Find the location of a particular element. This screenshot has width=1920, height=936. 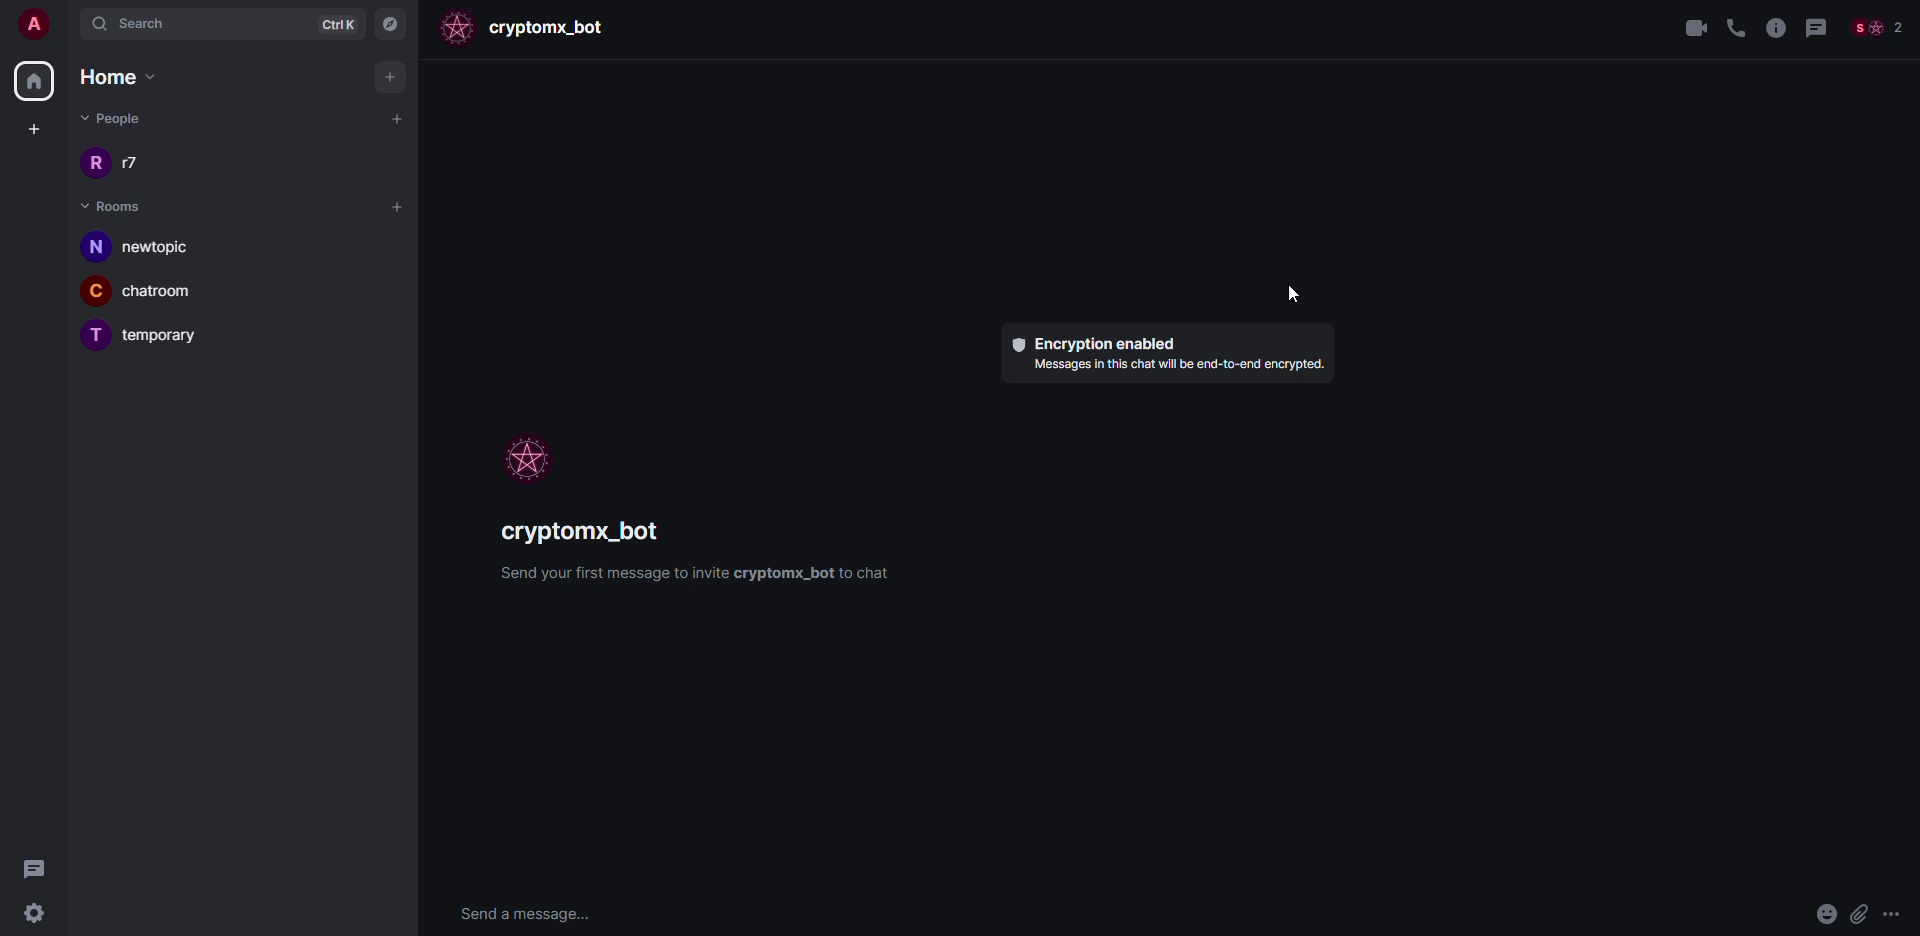

cursor is located at coordinates (1294, 288).